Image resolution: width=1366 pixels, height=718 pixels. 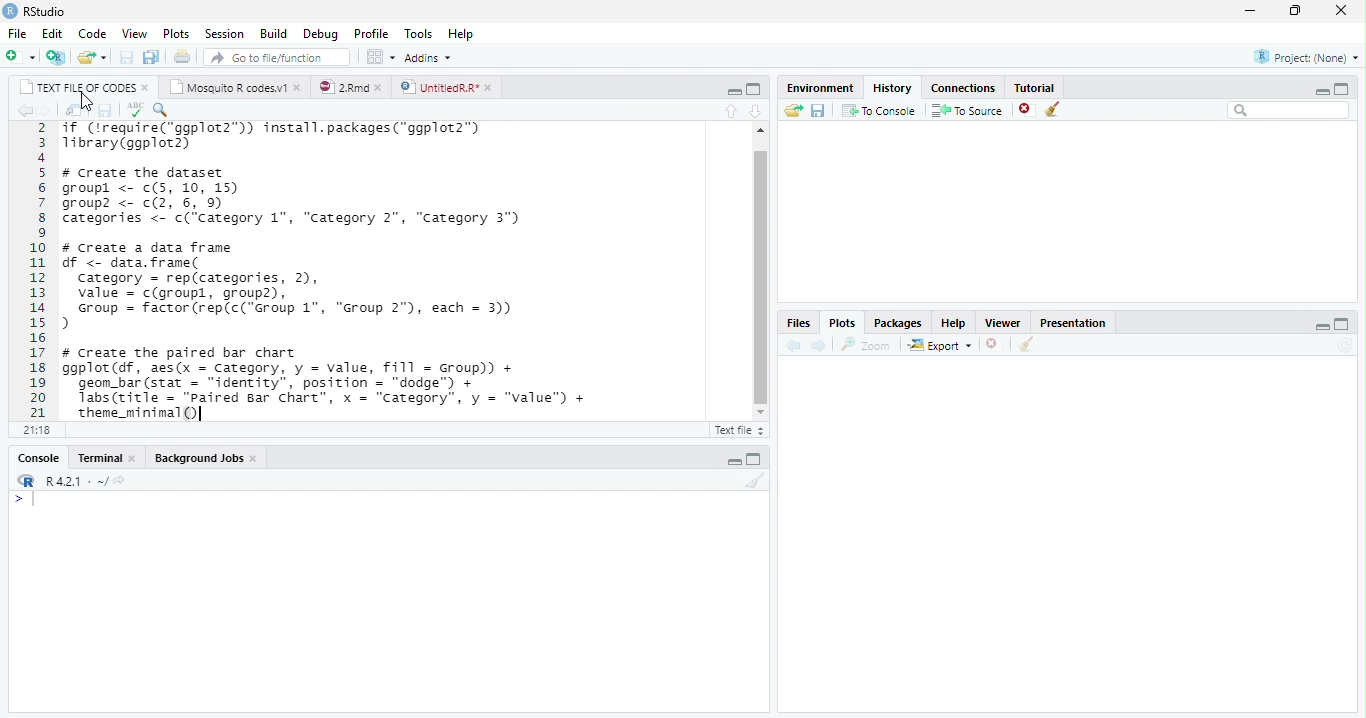 I want to click on  to source : insert the selected command into the current document , so click(x=964, y=110).